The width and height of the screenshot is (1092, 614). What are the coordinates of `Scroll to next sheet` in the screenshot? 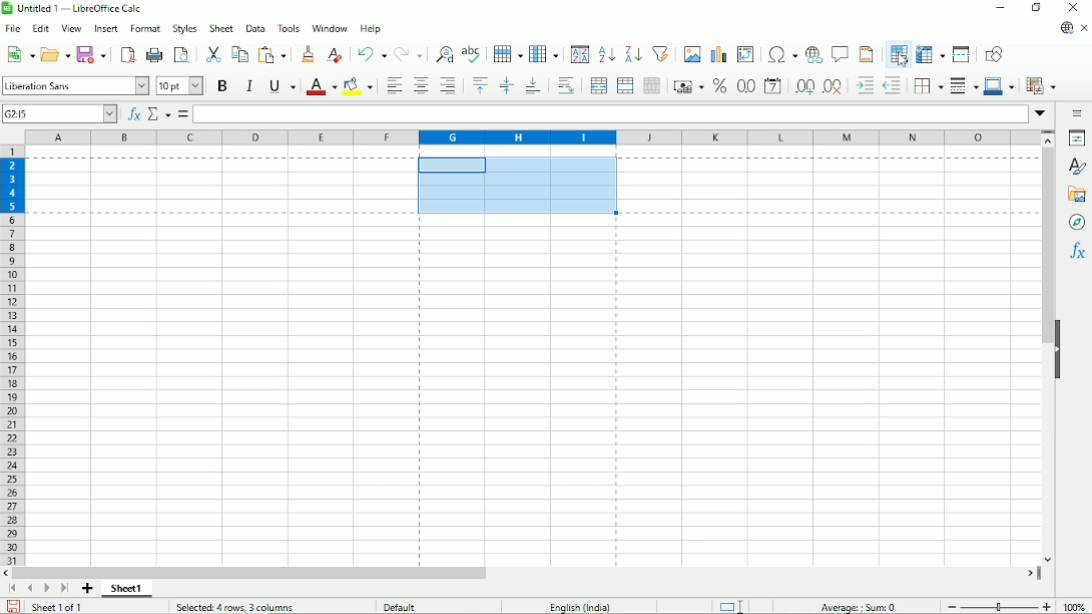 It's located at (44, 588).